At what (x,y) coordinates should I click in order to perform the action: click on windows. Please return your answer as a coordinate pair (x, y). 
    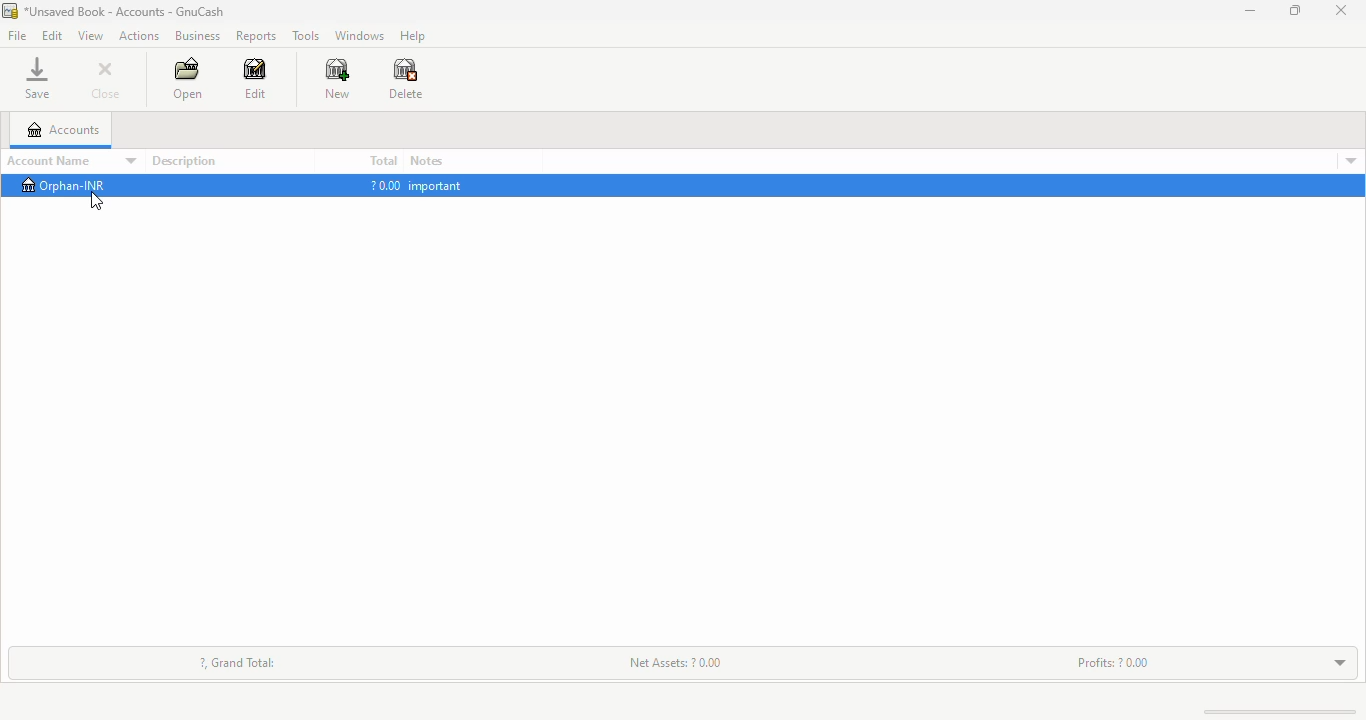
    Looking at the image, I should click on (360, 35).